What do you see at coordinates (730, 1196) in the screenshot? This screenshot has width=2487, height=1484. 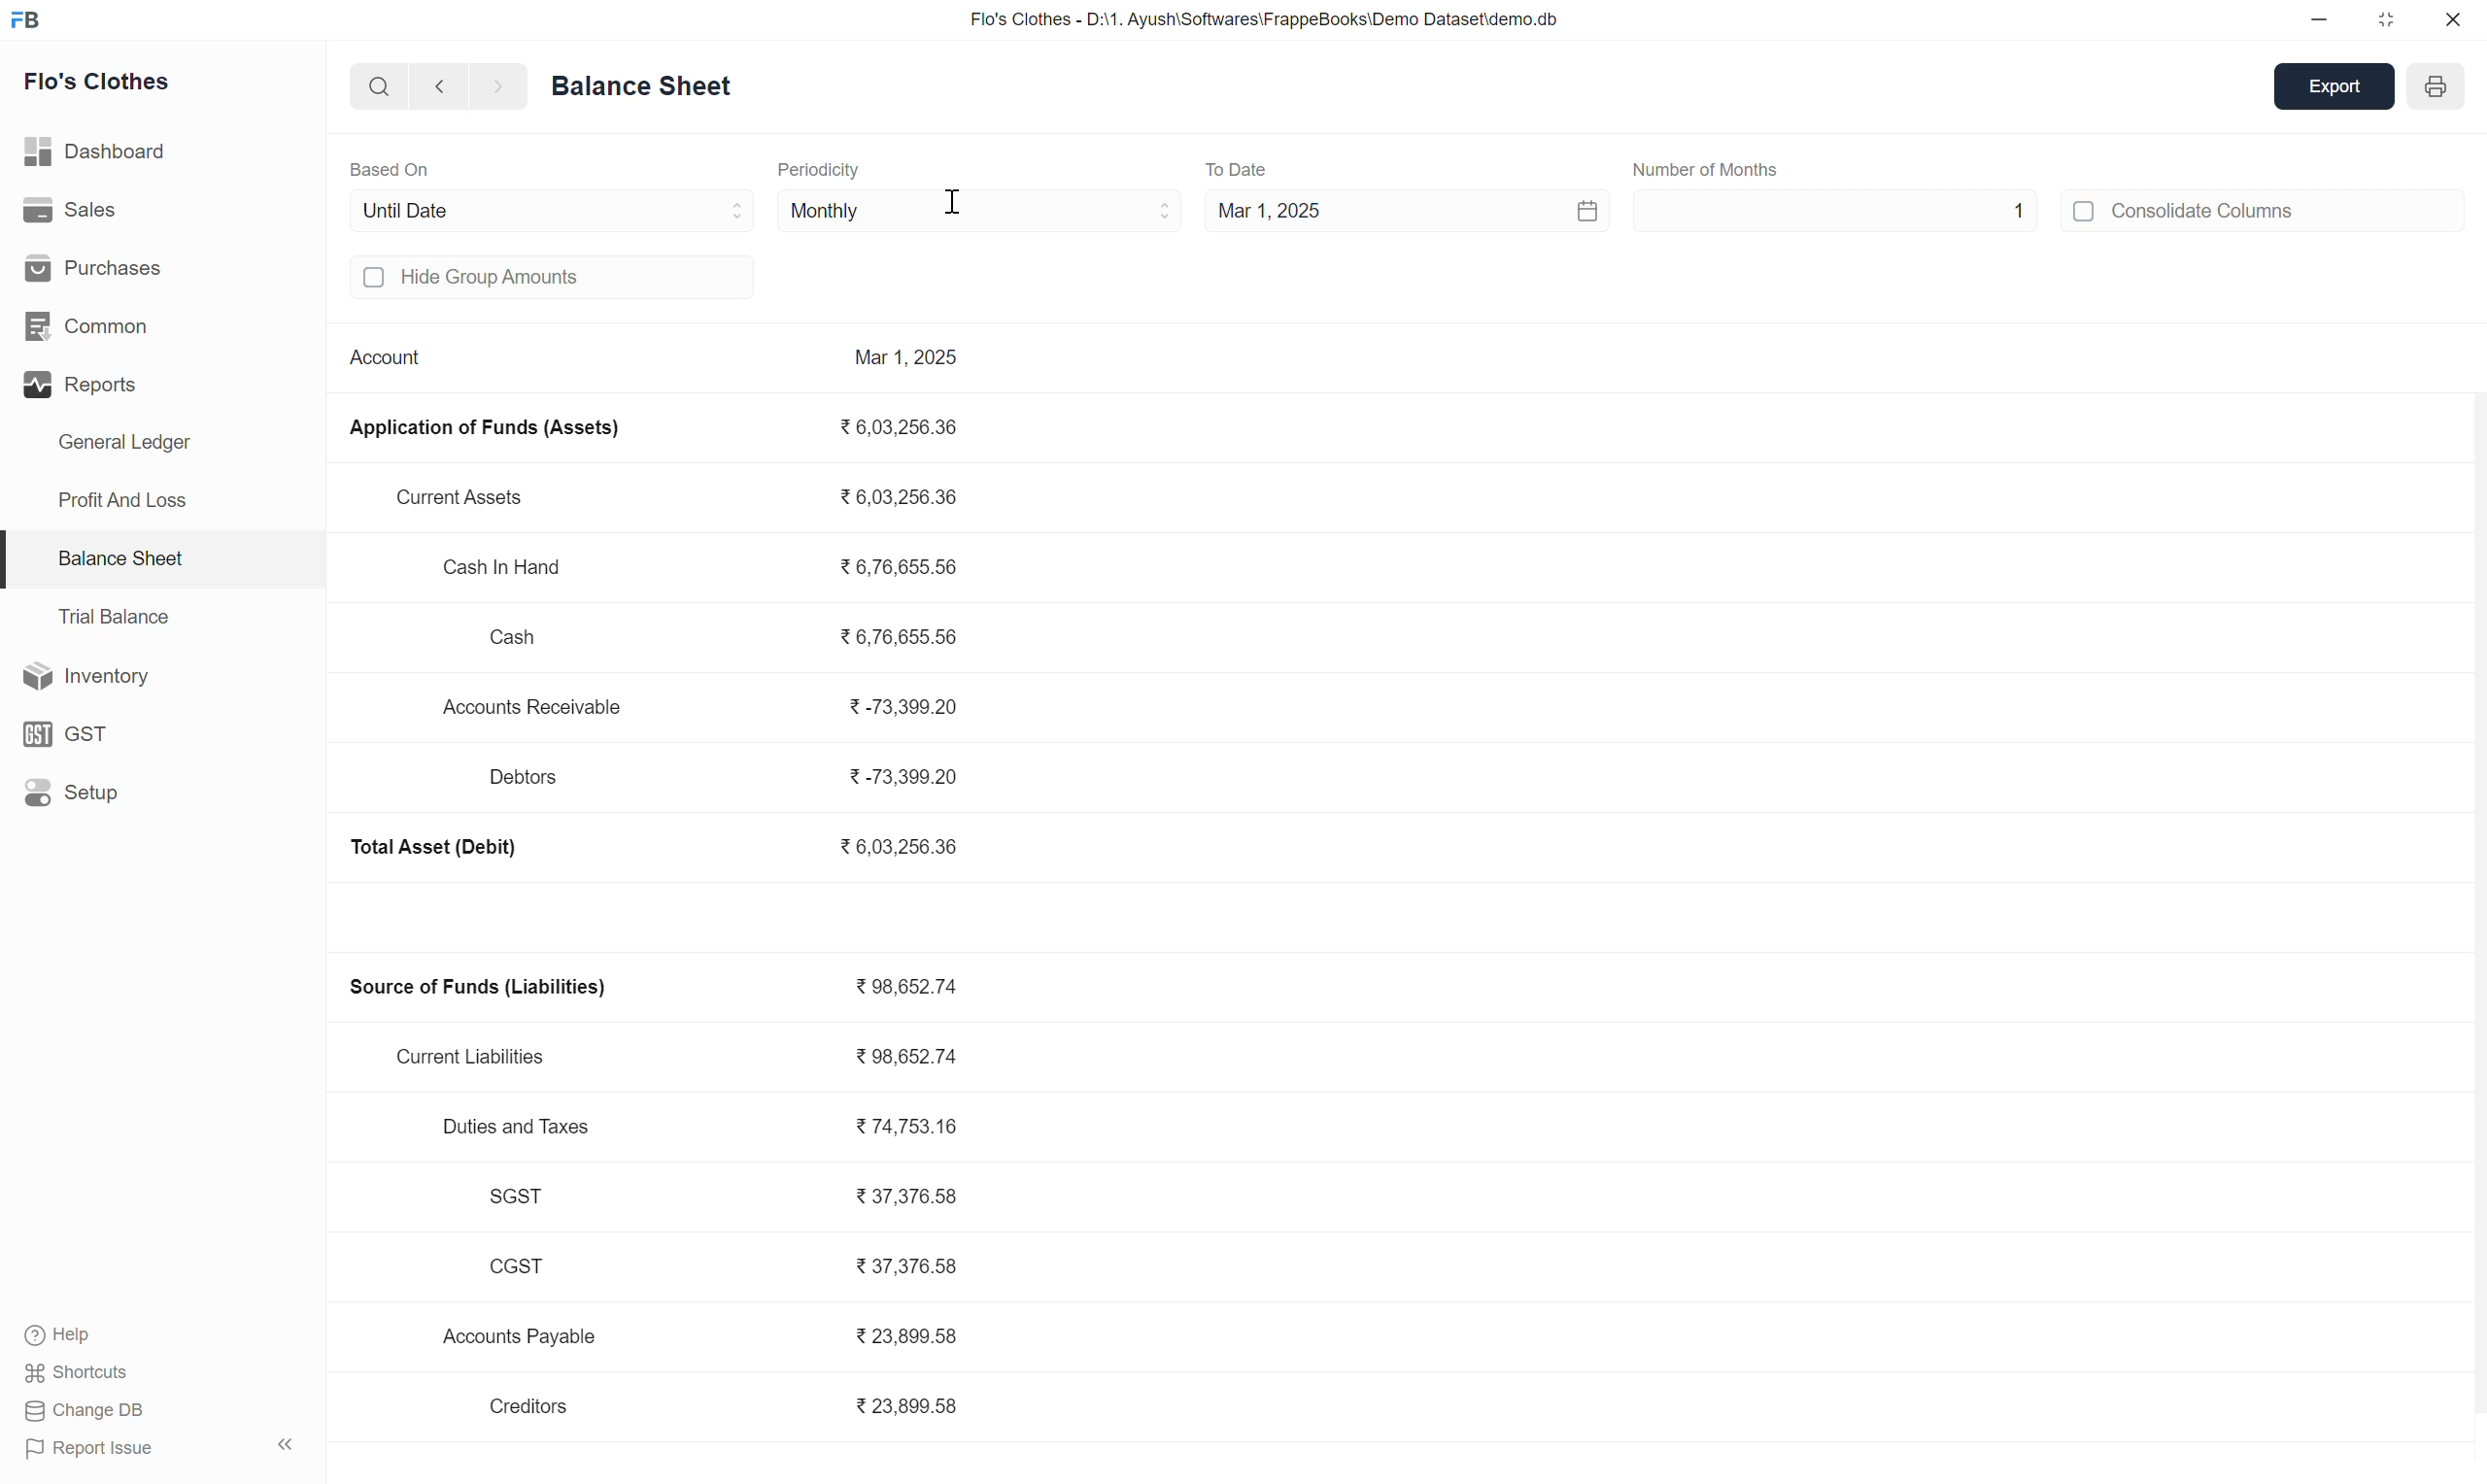 I see `SGST 37,376.58` at bounding box center [730, 1196].